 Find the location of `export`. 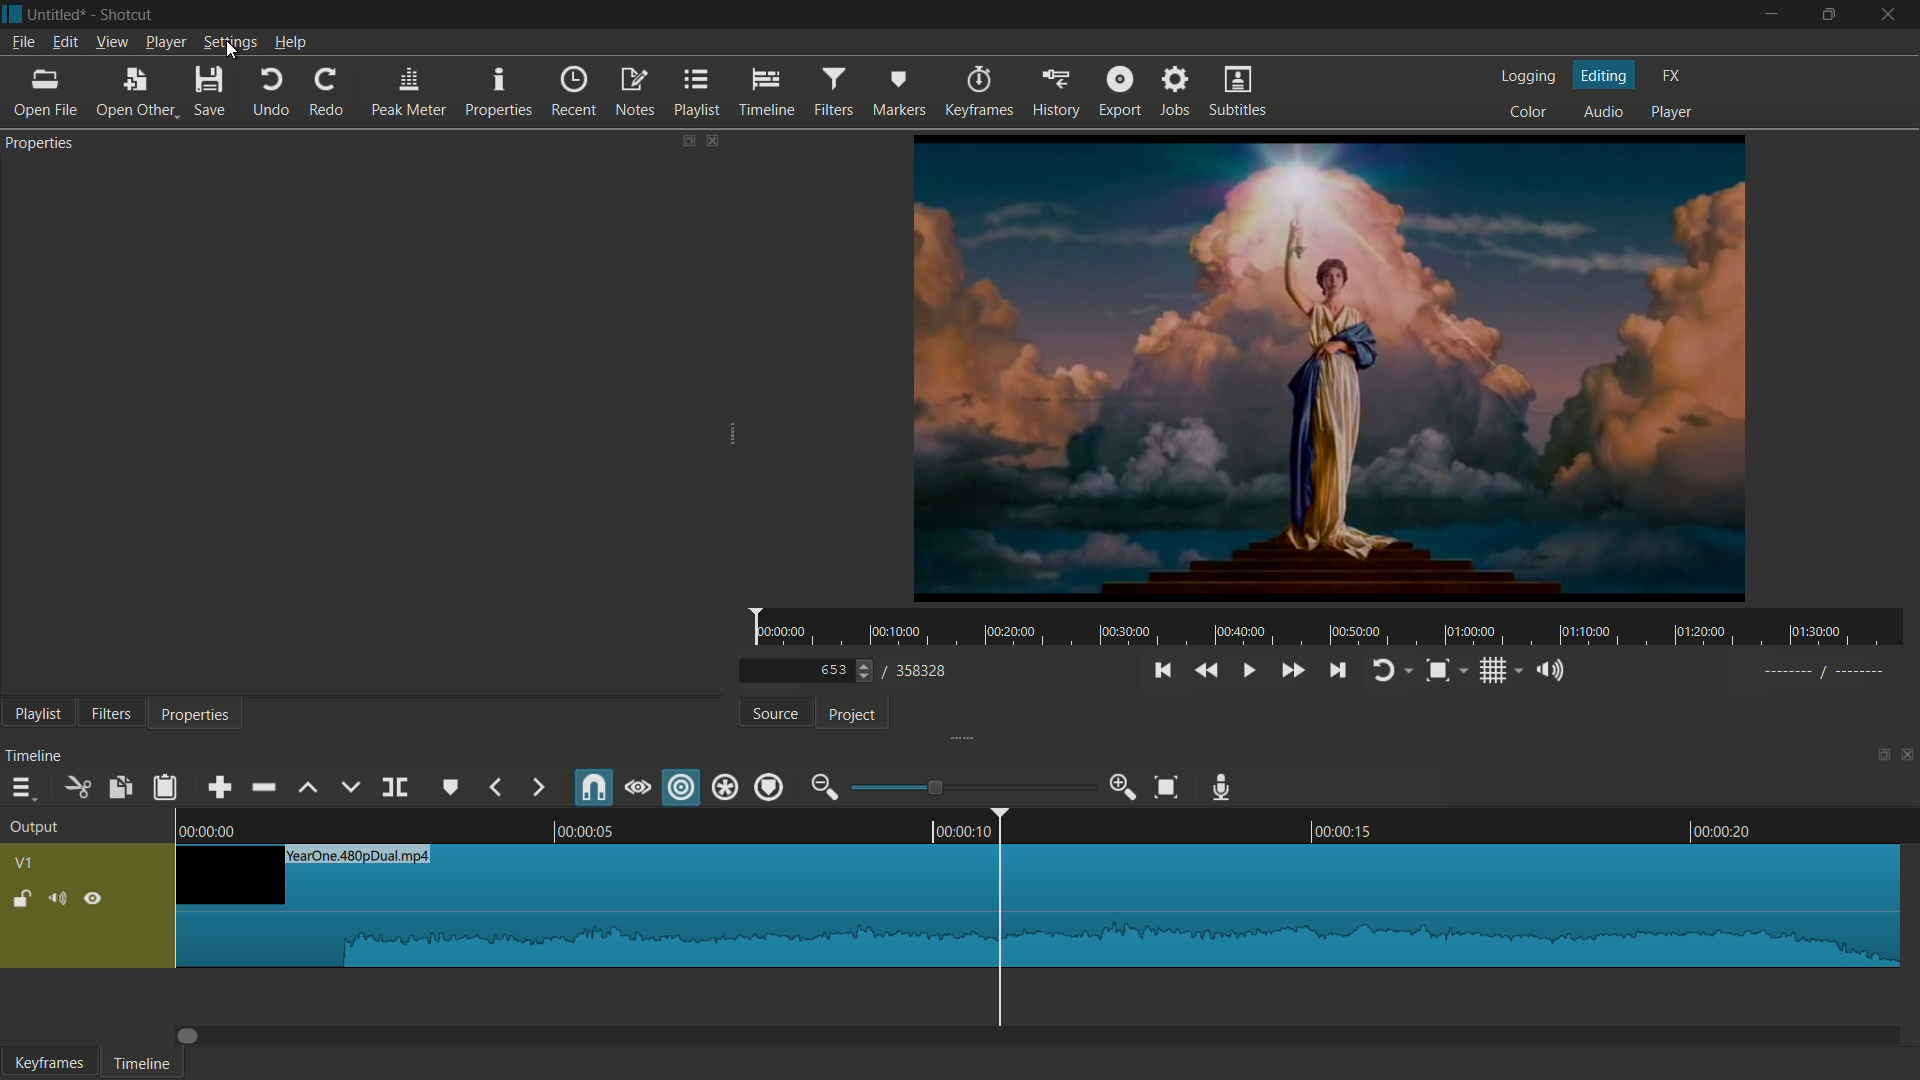

export is located at coordinates (1122, 92).